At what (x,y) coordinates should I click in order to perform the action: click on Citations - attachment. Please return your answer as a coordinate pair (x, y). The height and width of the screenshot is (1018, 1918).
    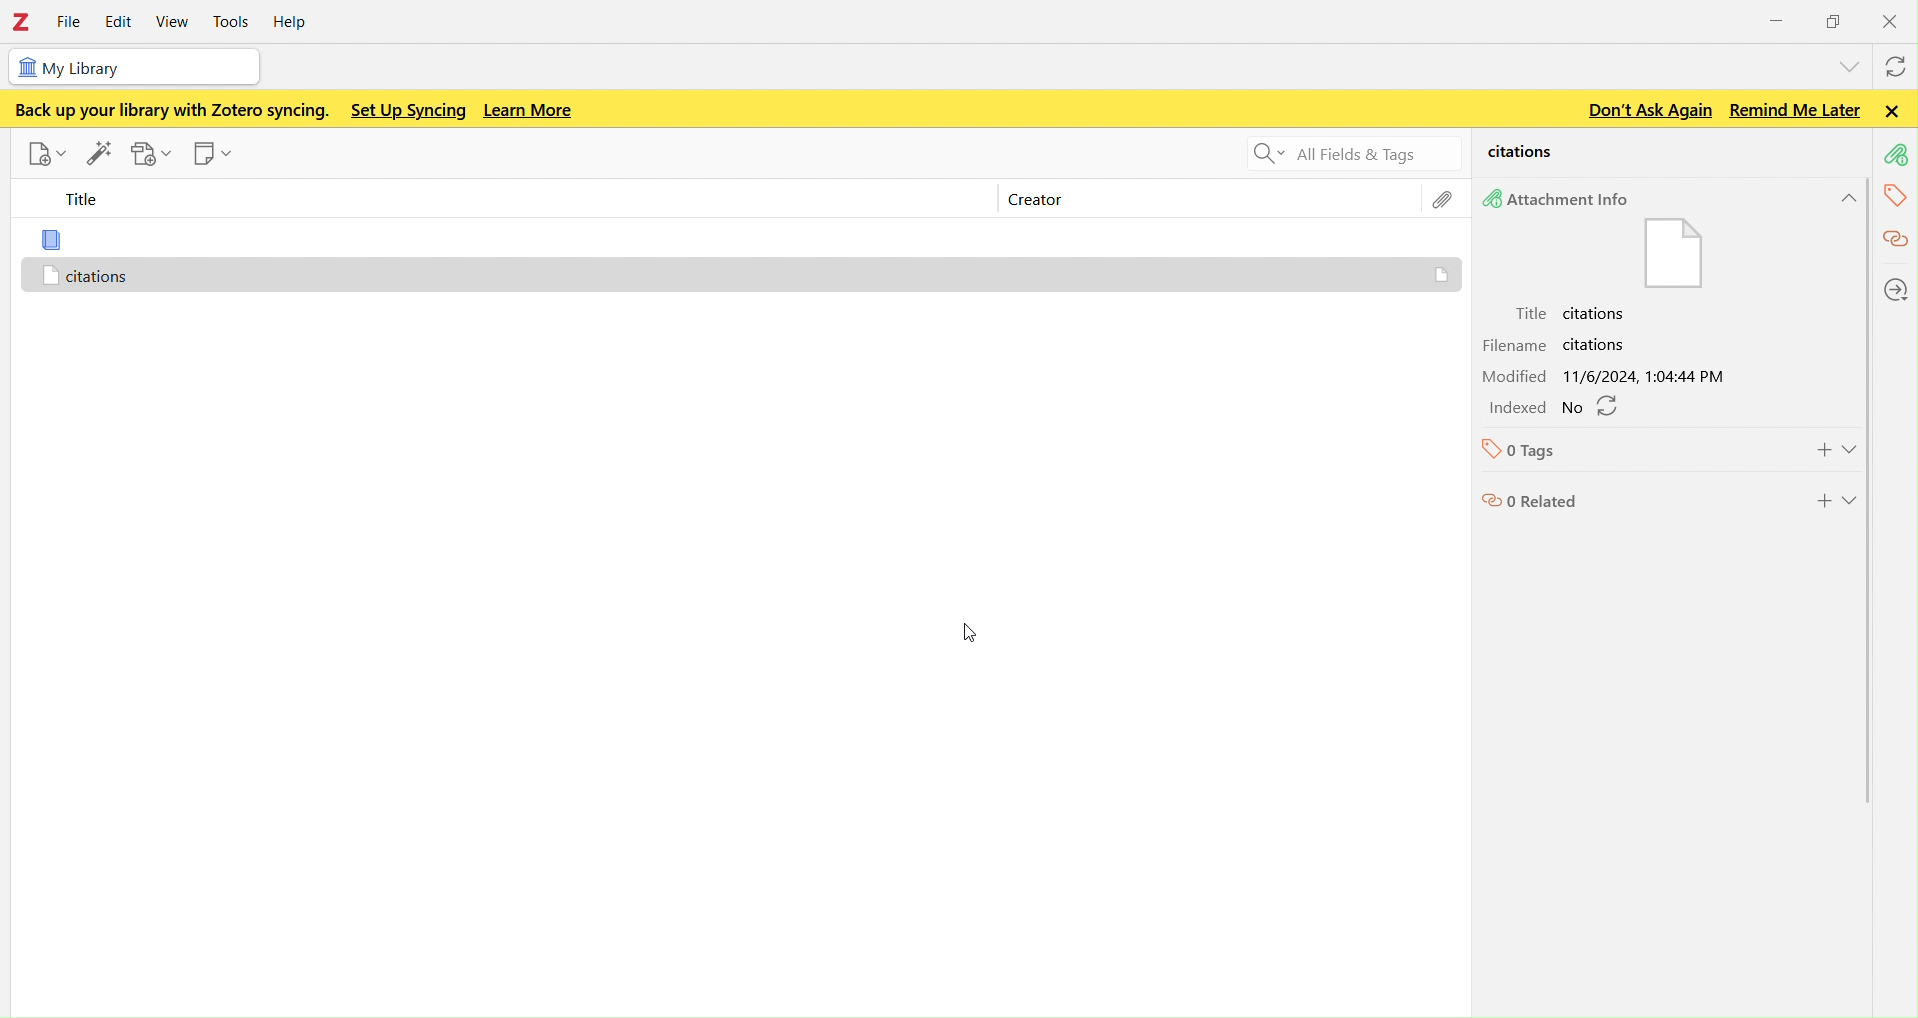
    Looking at the image, I should click on (743, 278).